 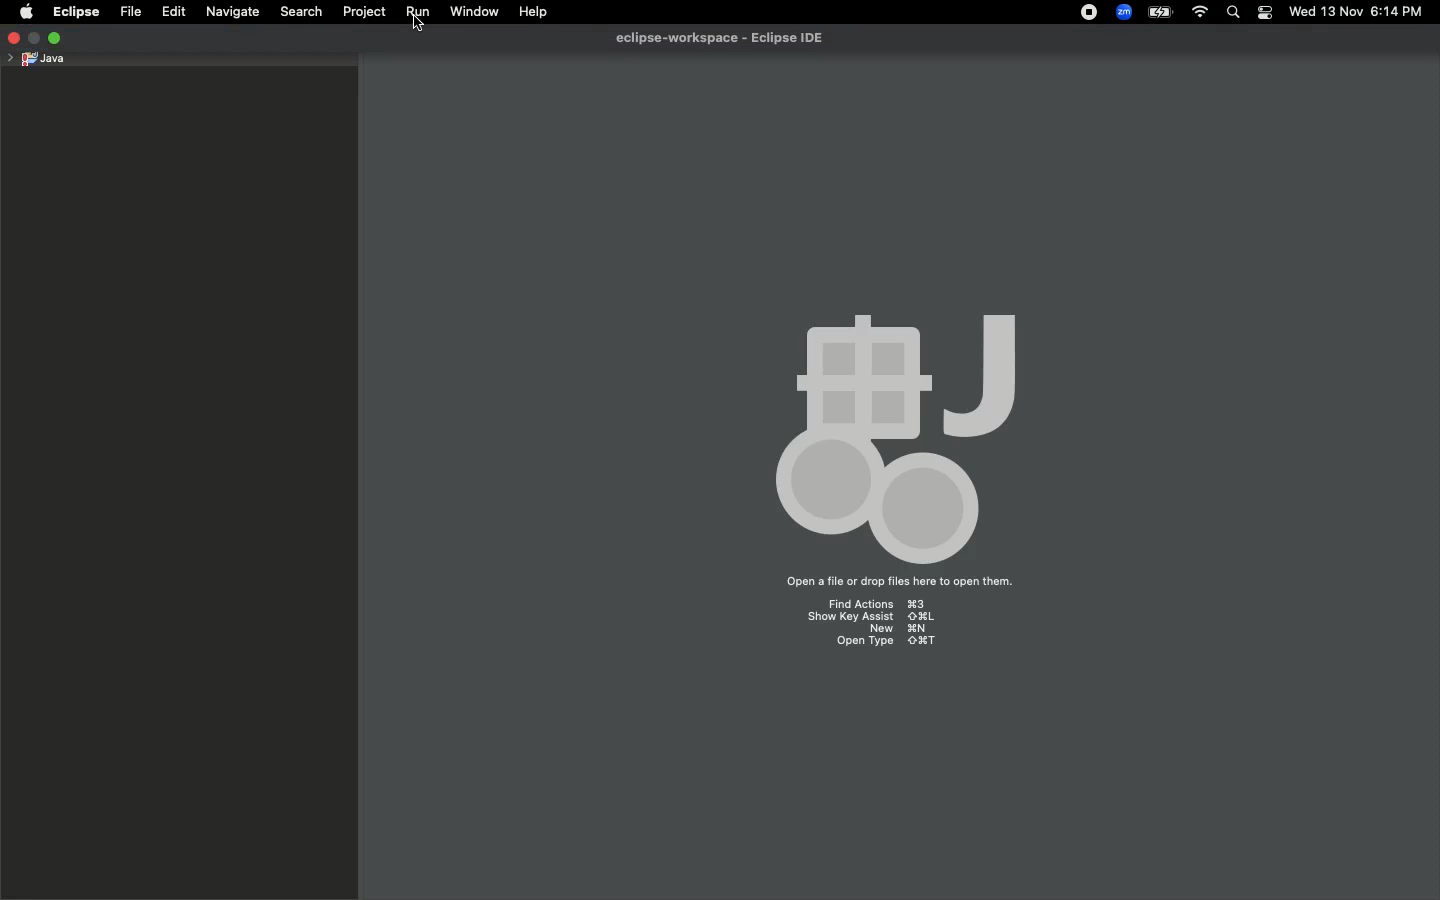 I want to click on Charge, so click(x=1160, y=14).